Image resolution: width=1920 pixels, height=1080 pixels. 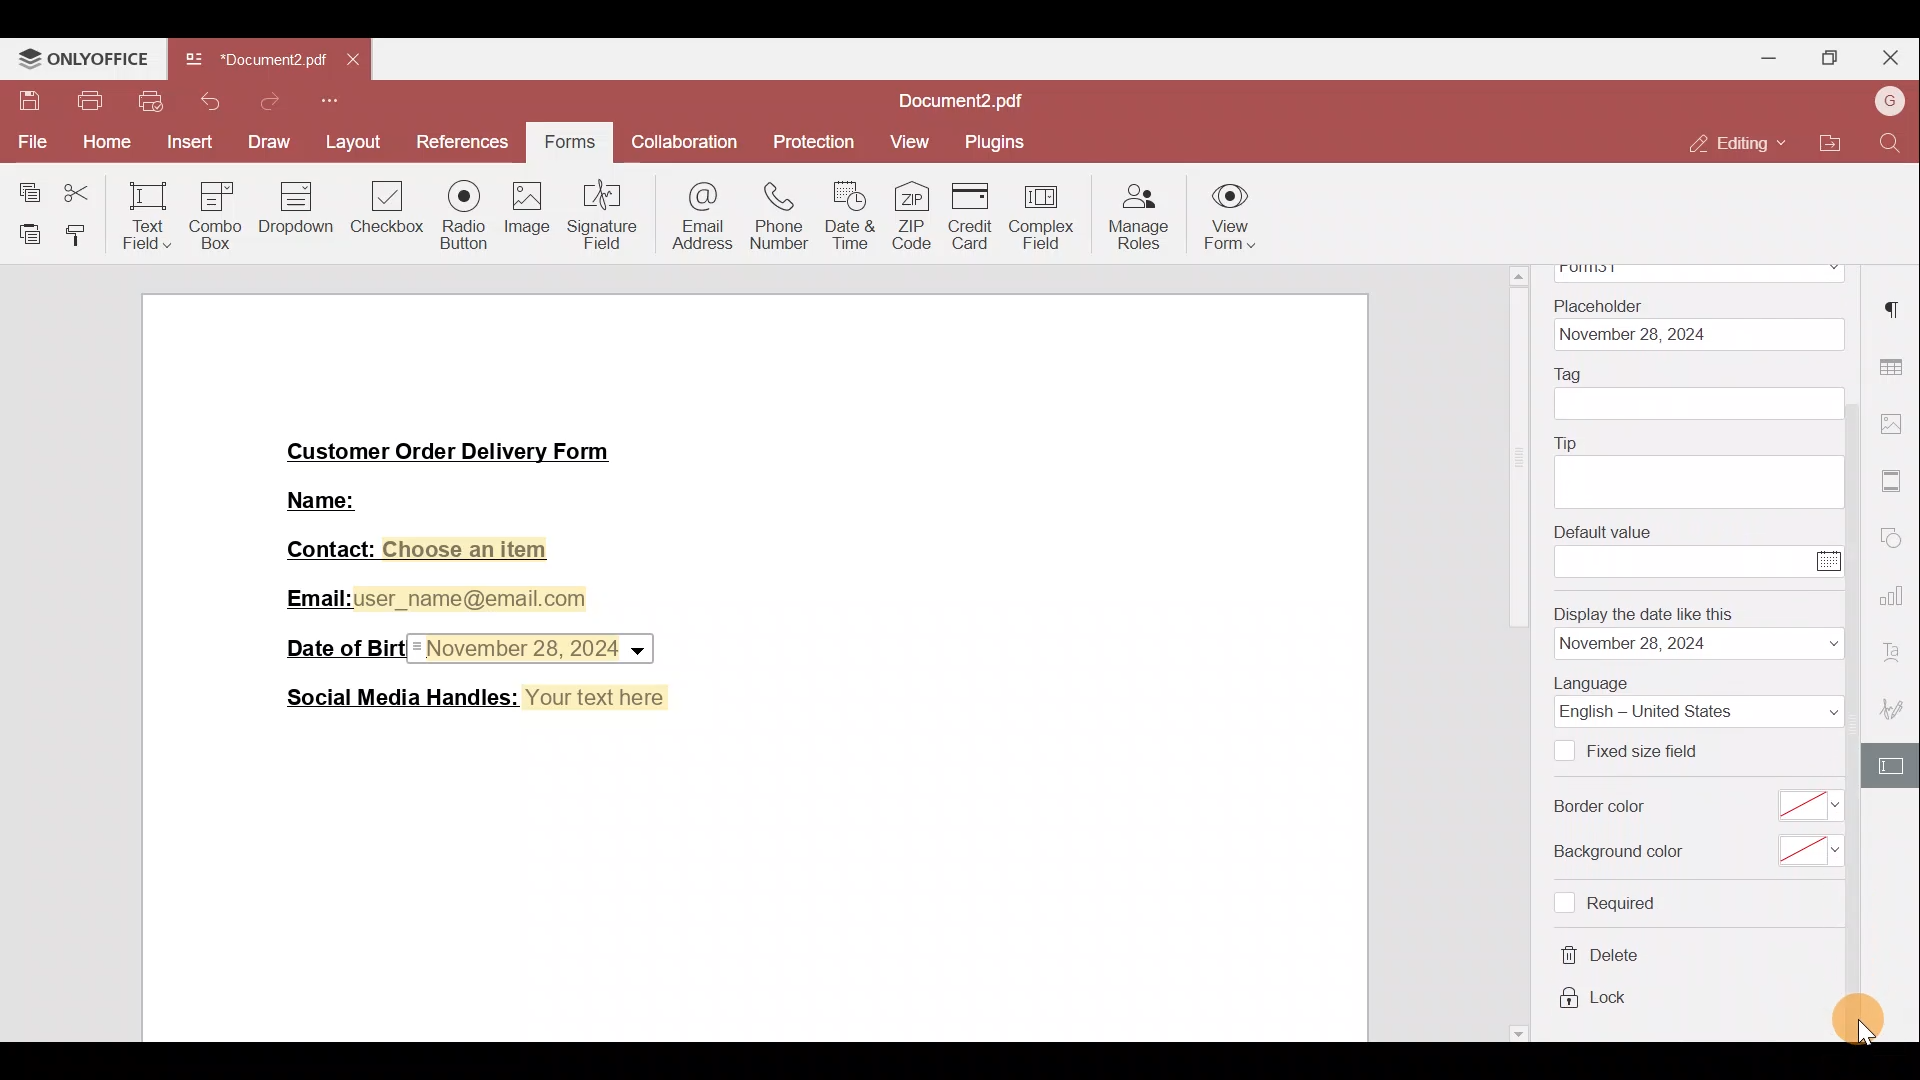 What do you see at coordinates (1620, 903) in the screenshot?
I see `required` at bounding box center [1620, 903].